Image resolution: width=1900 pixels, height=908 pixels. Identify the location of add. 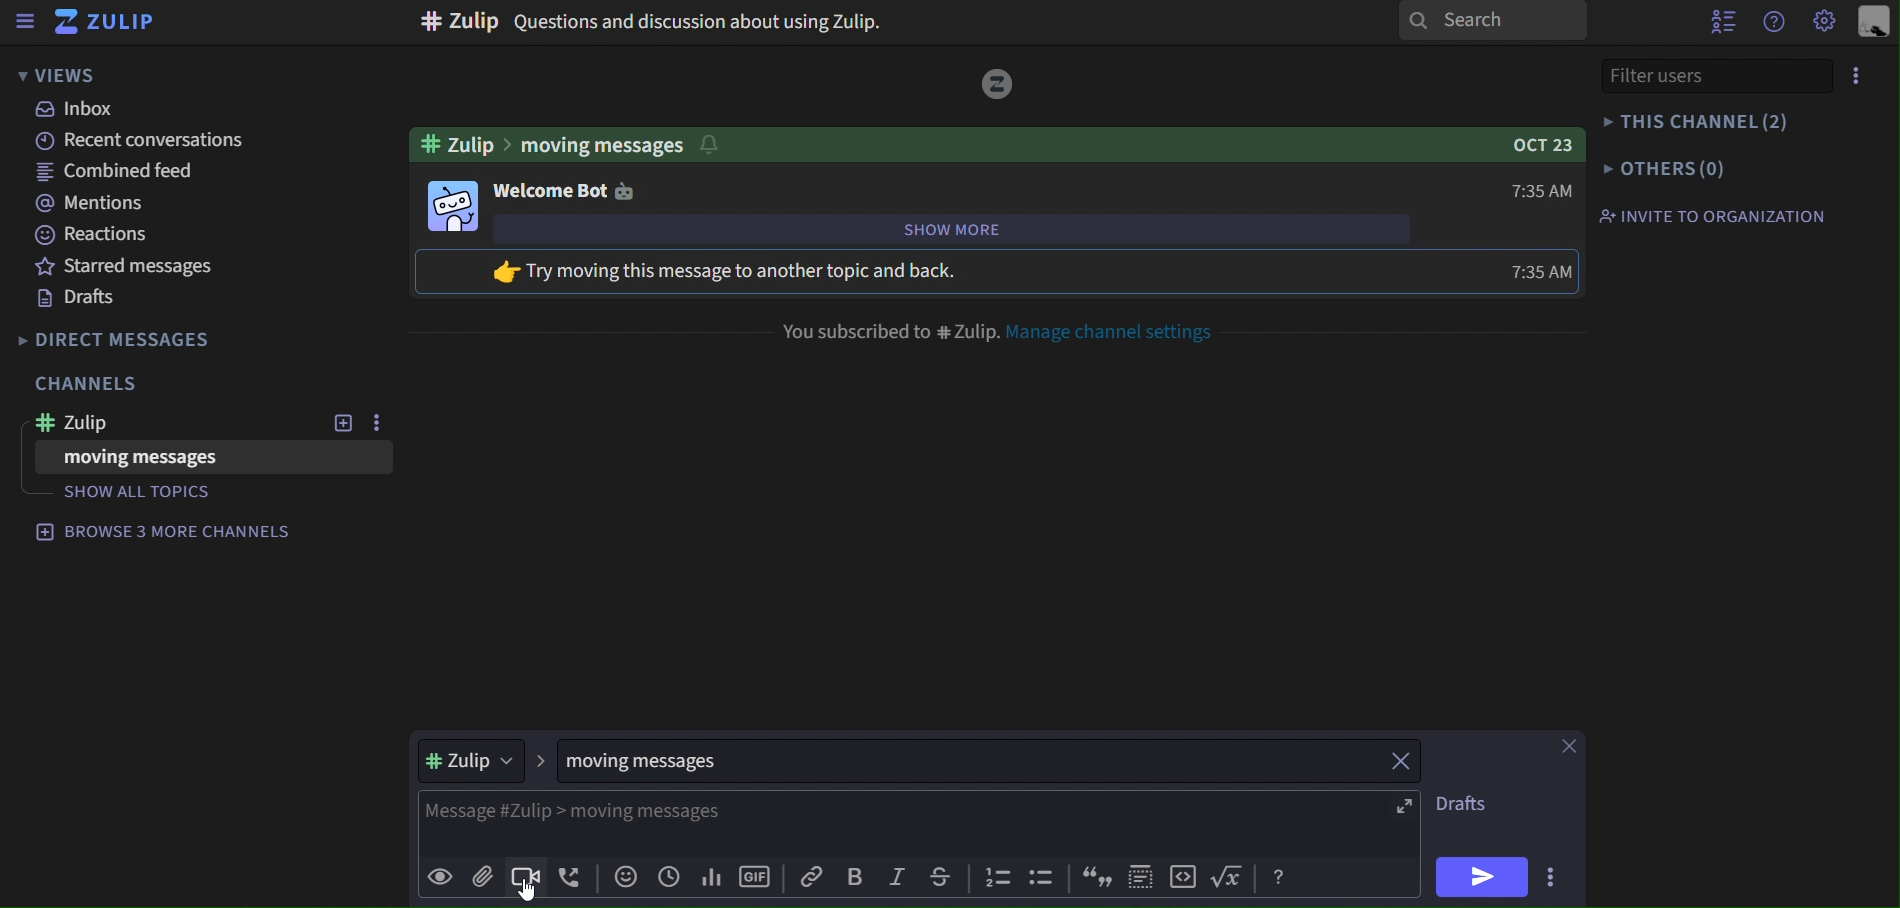
(337, 423).